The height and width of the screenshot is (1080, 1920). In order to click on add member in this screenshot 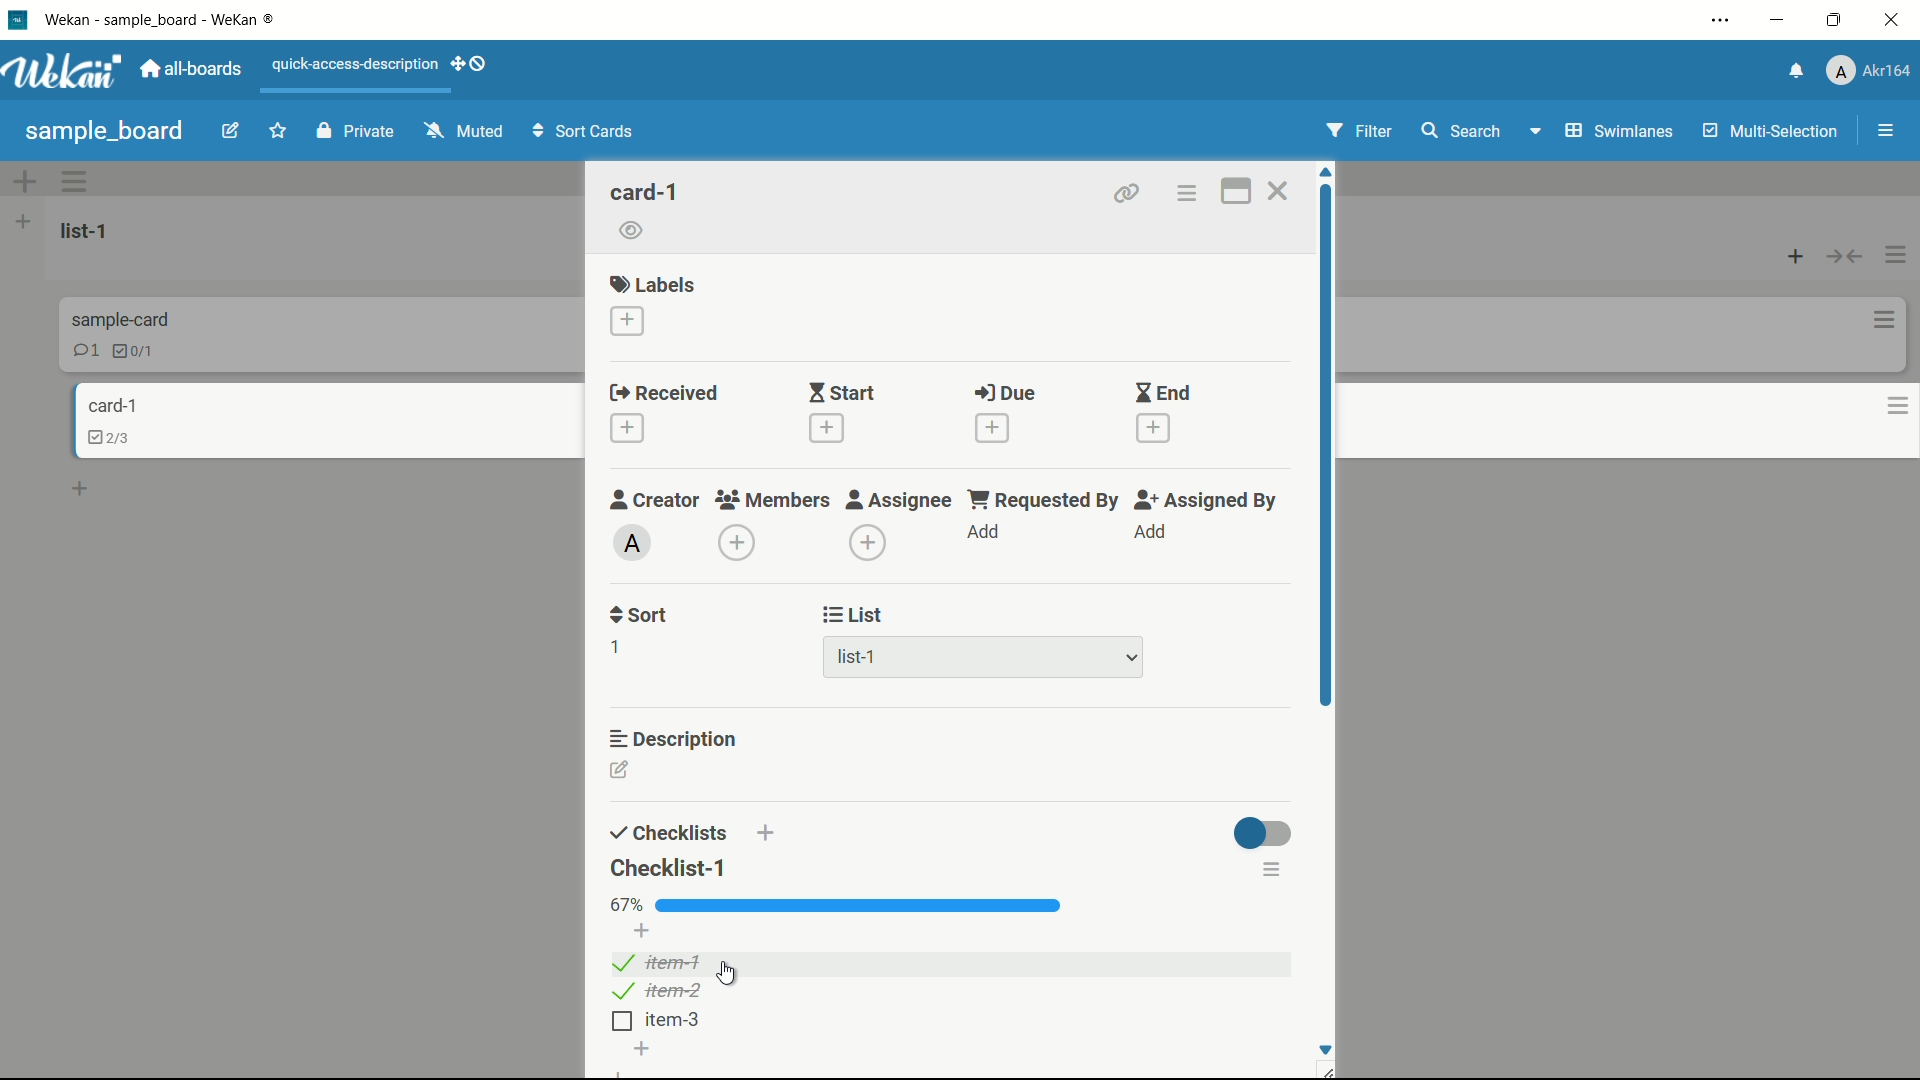, I will do `click(736, 542)`.